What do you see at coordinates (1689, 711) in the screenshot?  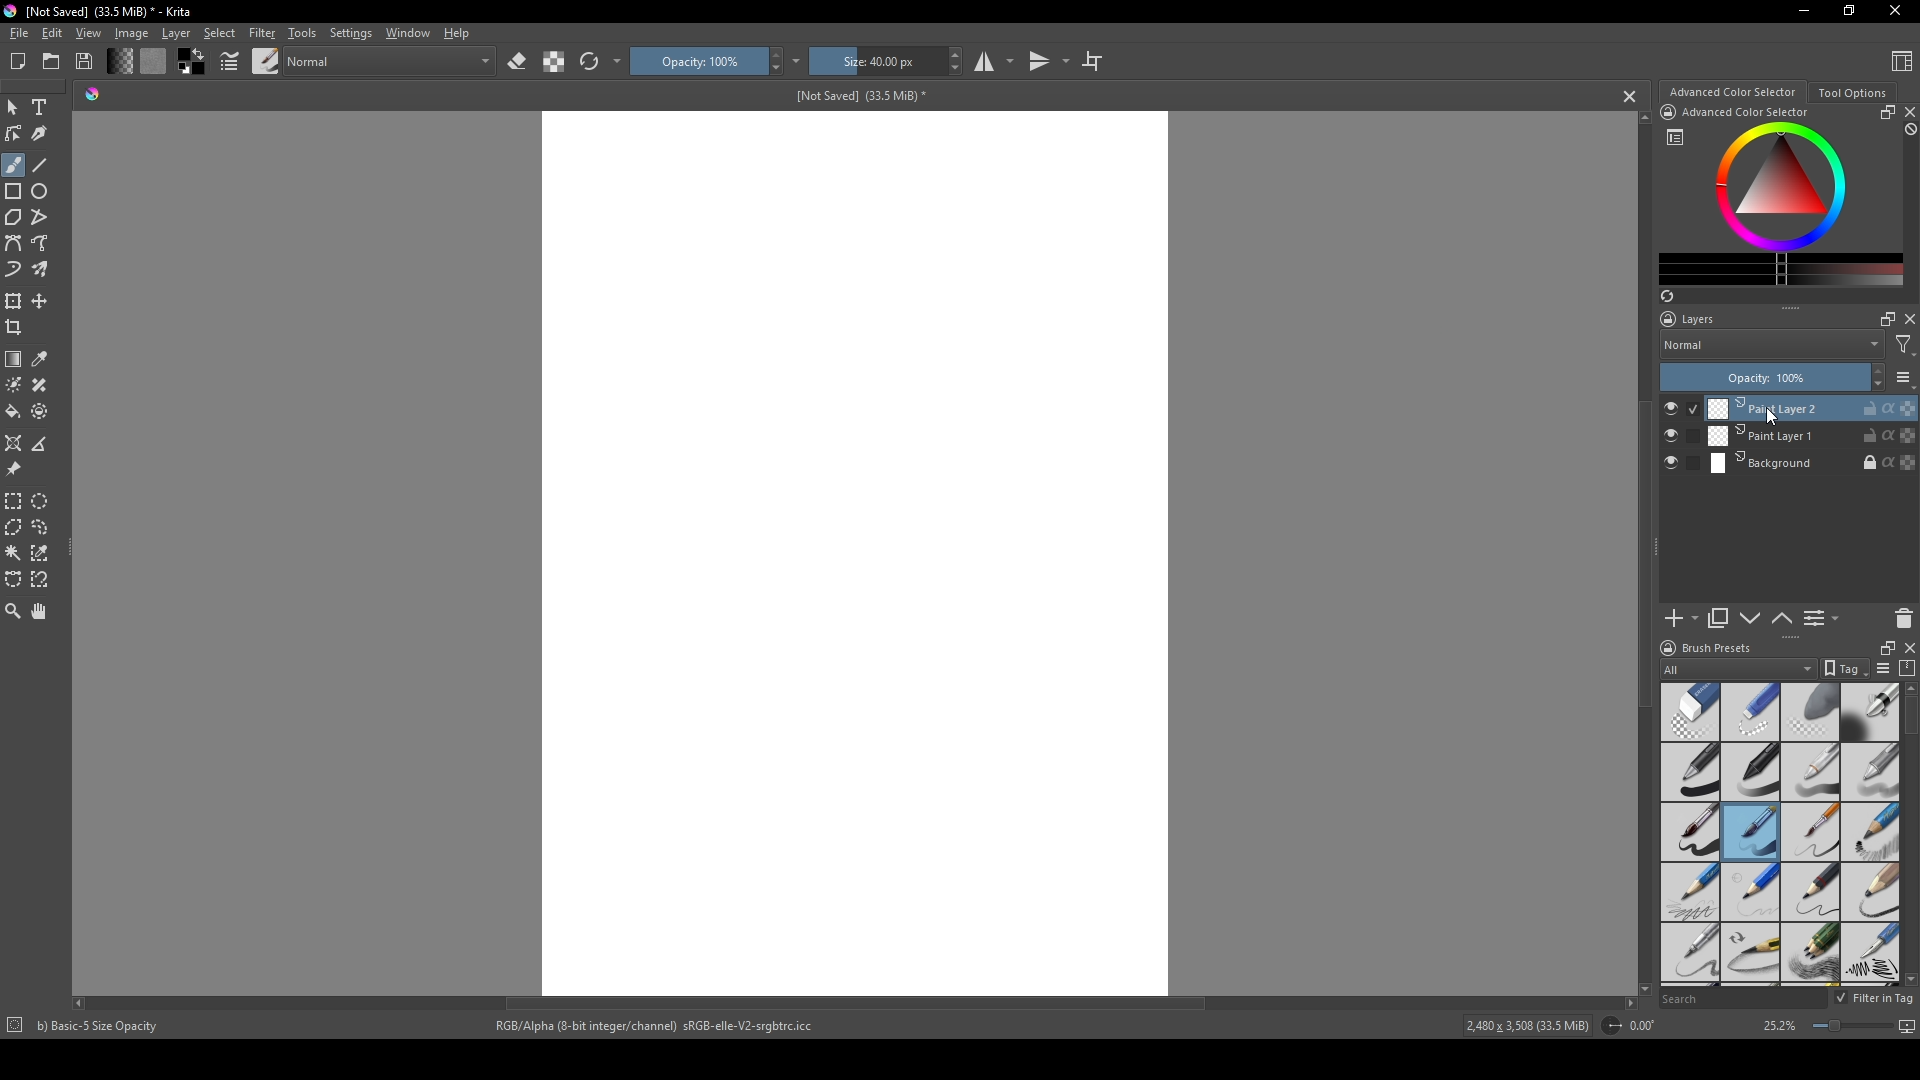 I see `standard eraser` at bounding box center [1689, 711].